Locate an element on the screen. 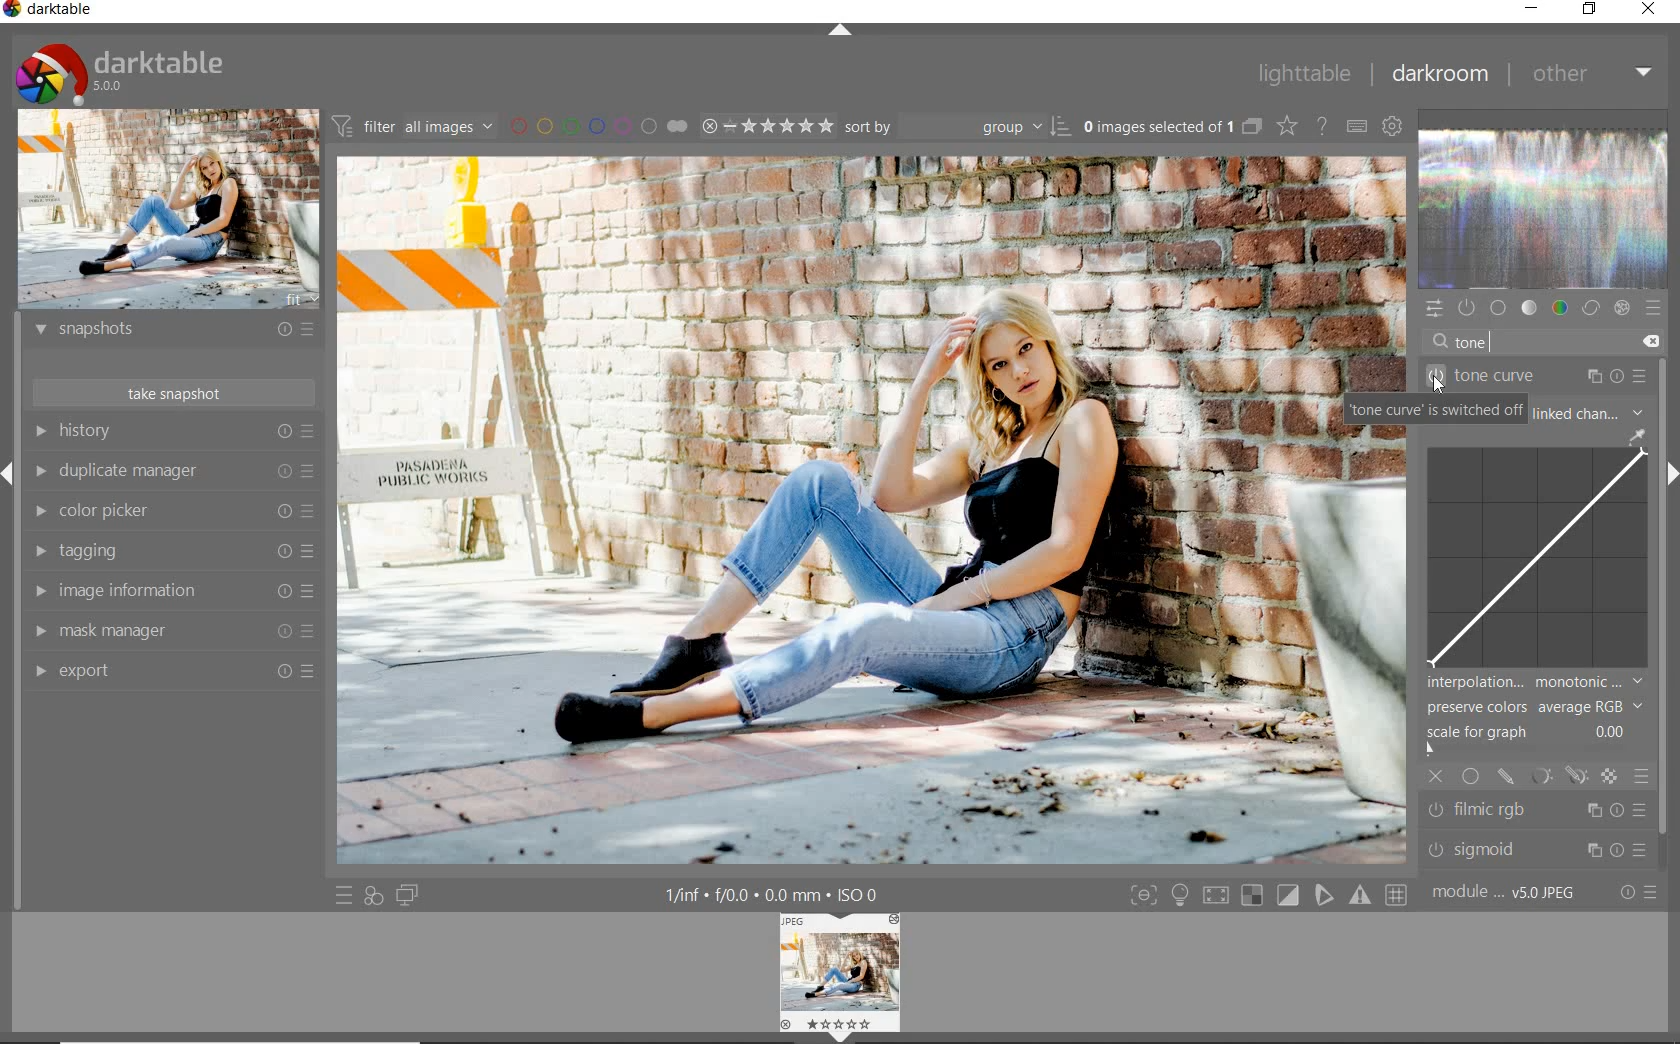 The width and height of the screenshot is (1680, 1044). display a second darkroom image below is located at coordinates (410, 894).